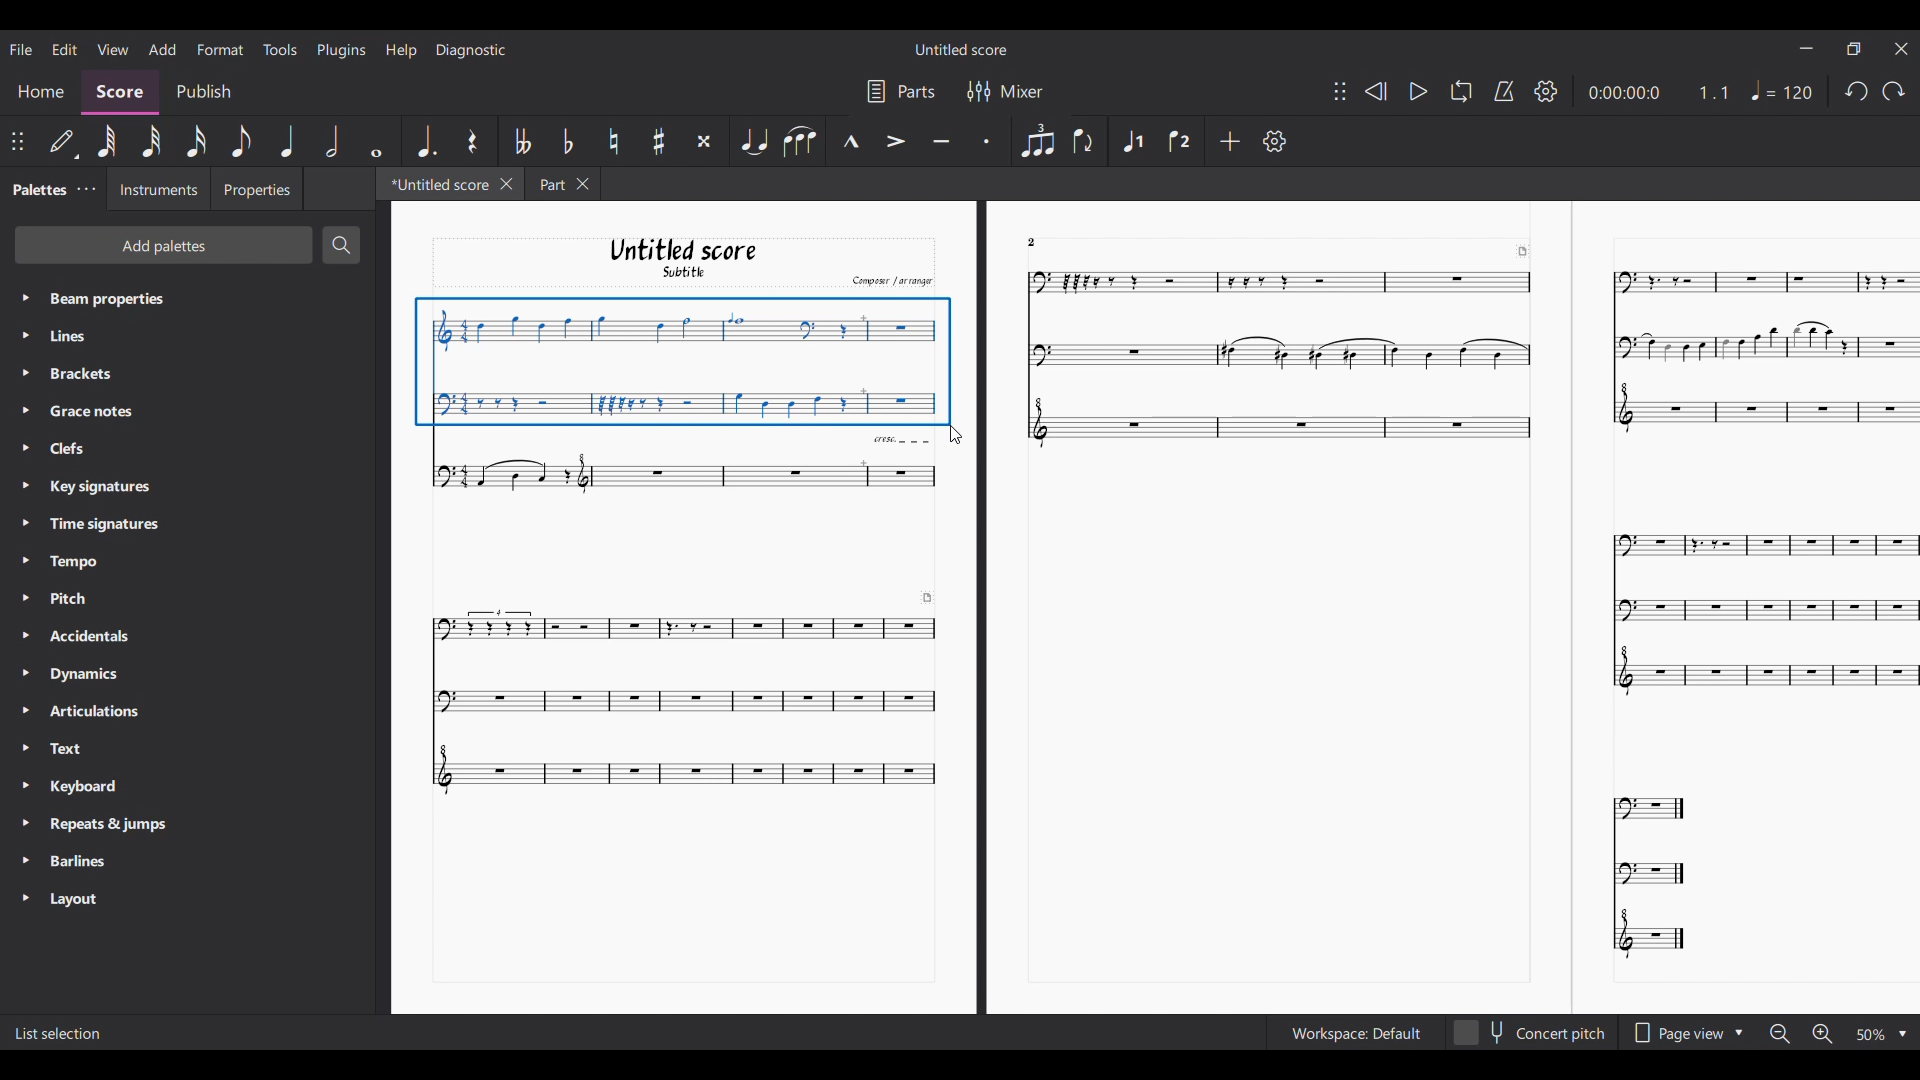  I want to click on 8th note, so click(241, 141).